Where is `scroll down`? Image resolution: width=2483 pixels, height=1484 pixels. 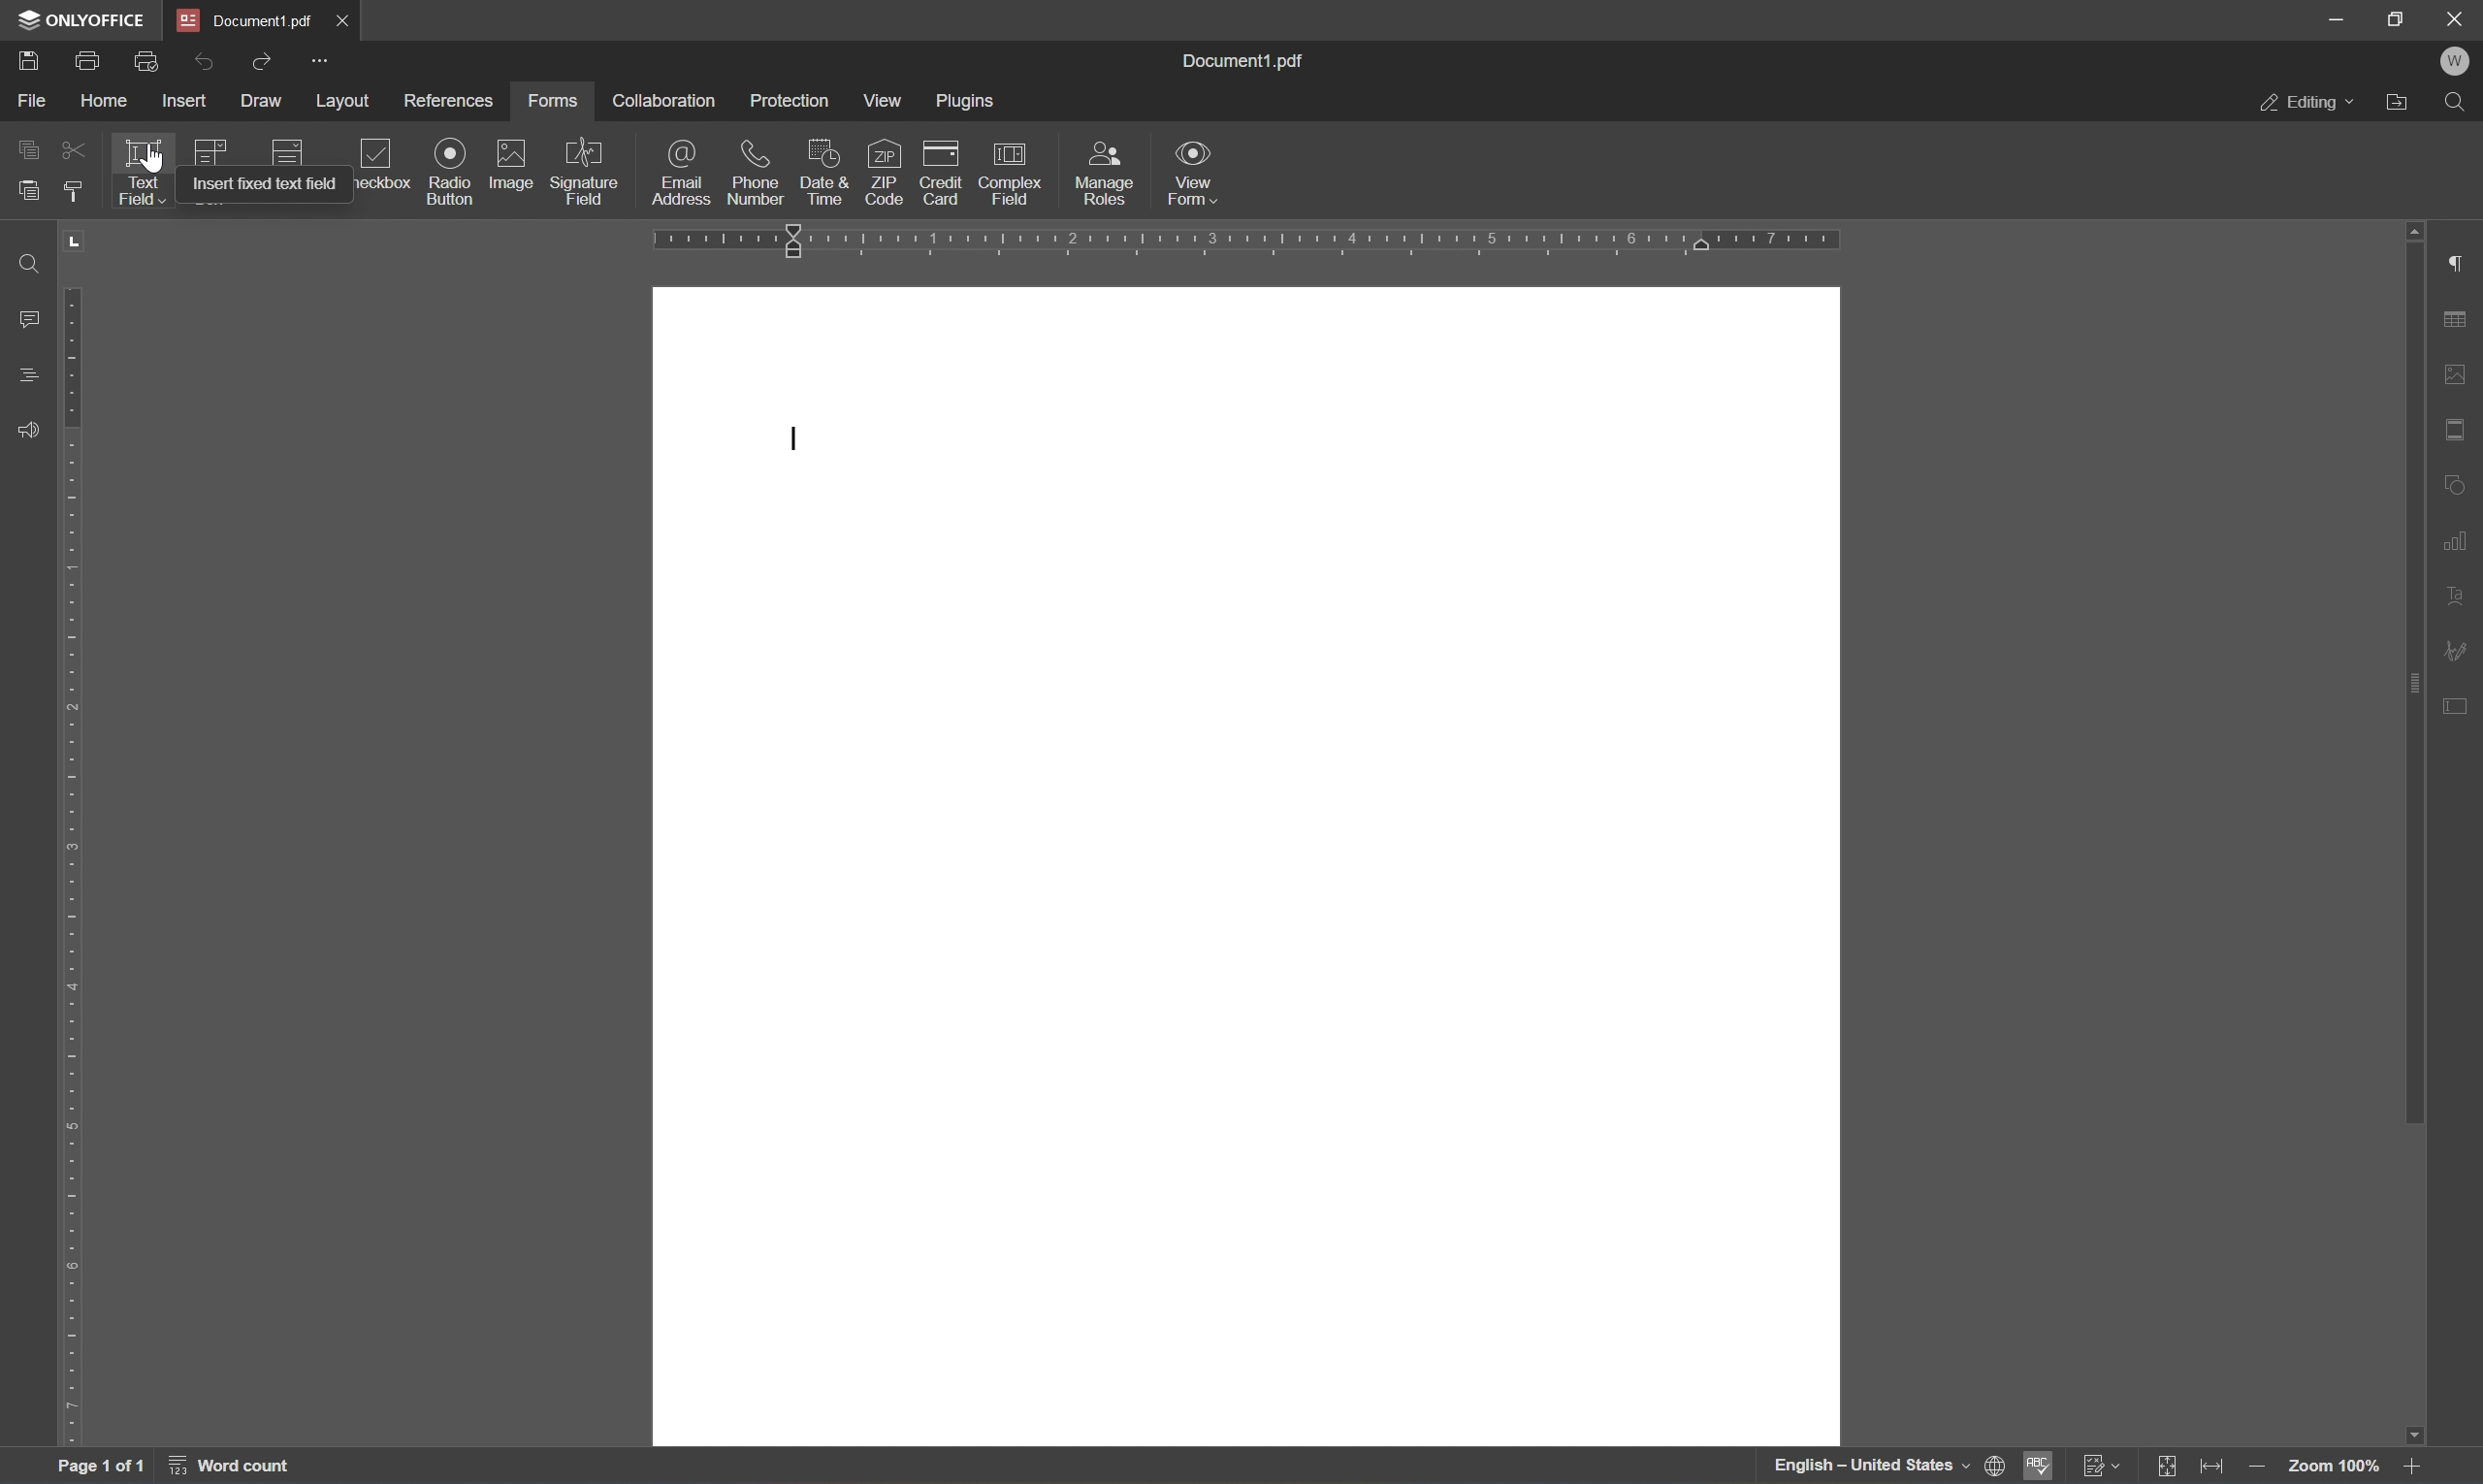 scroll down is located at coordinates (2412, 1436).